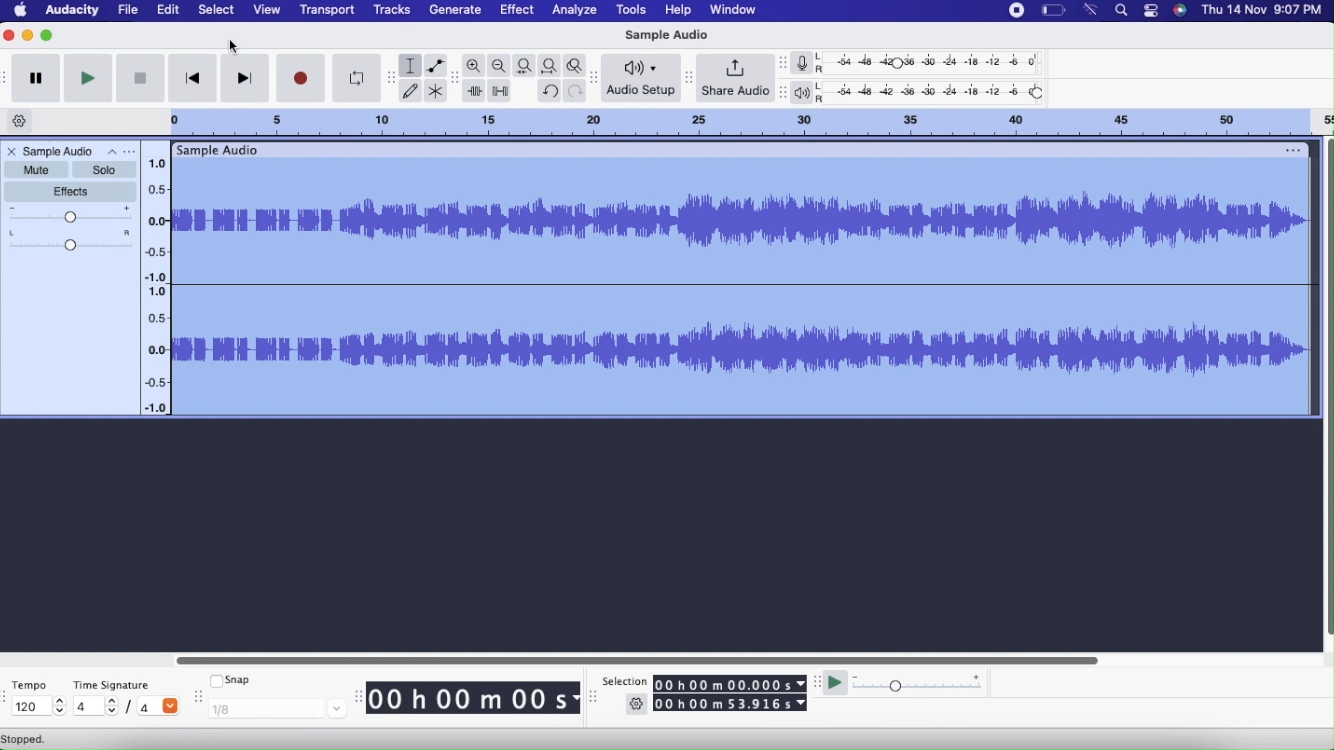  I want to click on Playback Speed, so click(924, 684).